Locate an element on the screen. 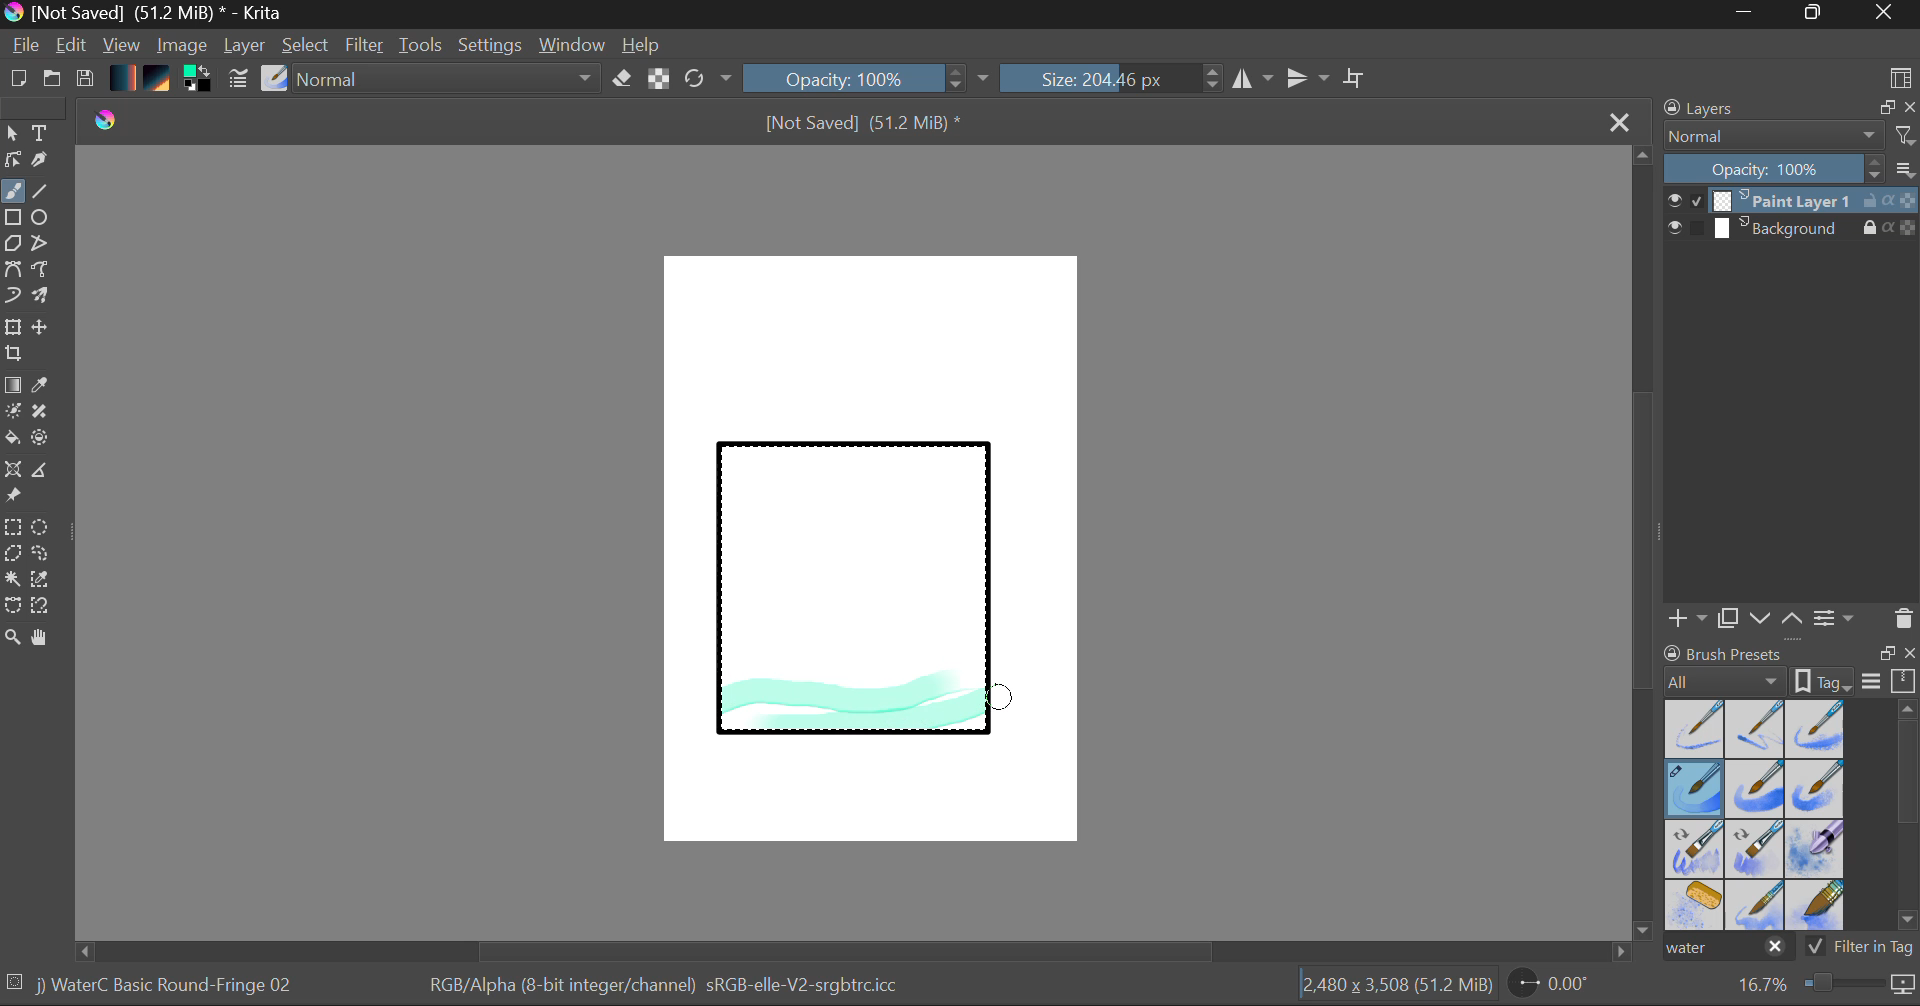 The image size is (1920, 1006). Text is located at coordinates (41, 131).